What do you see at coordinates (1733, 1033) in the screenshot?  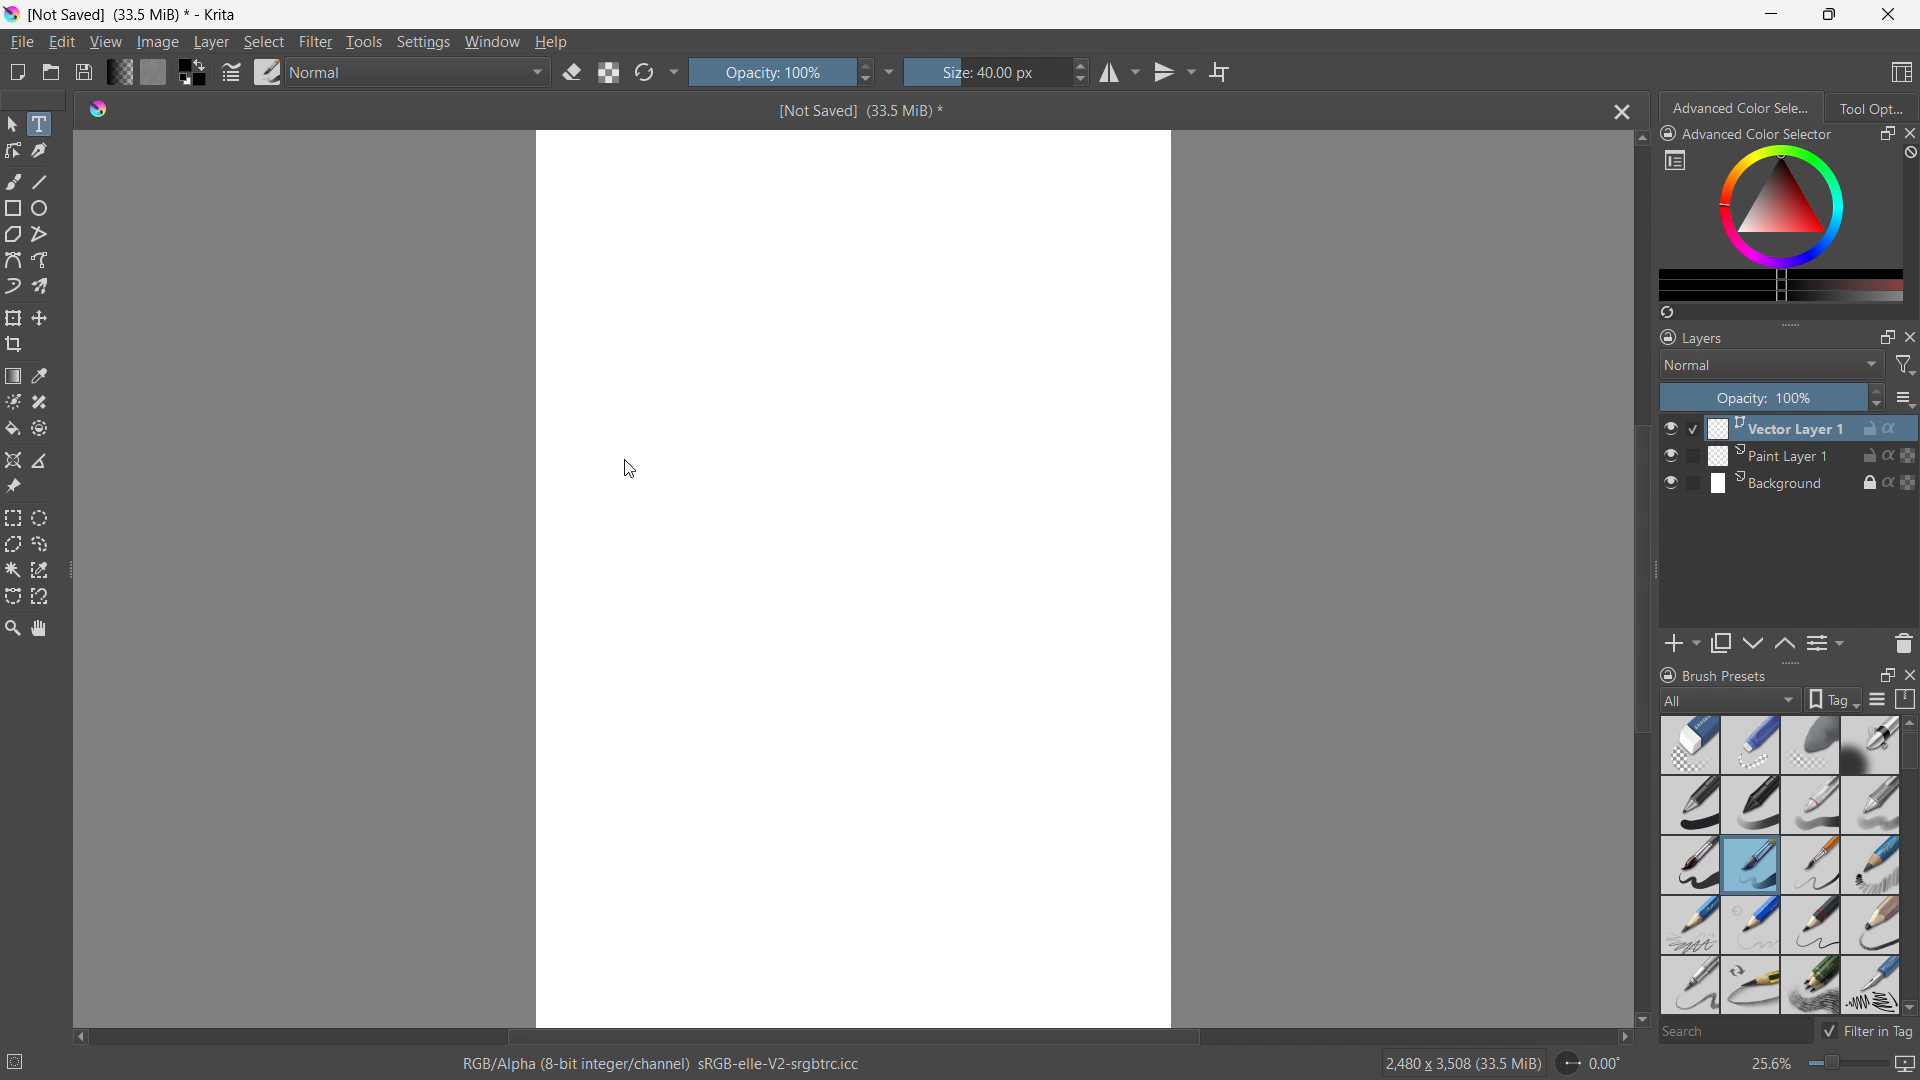 I see `search` at bounding box center [1733, 1033].